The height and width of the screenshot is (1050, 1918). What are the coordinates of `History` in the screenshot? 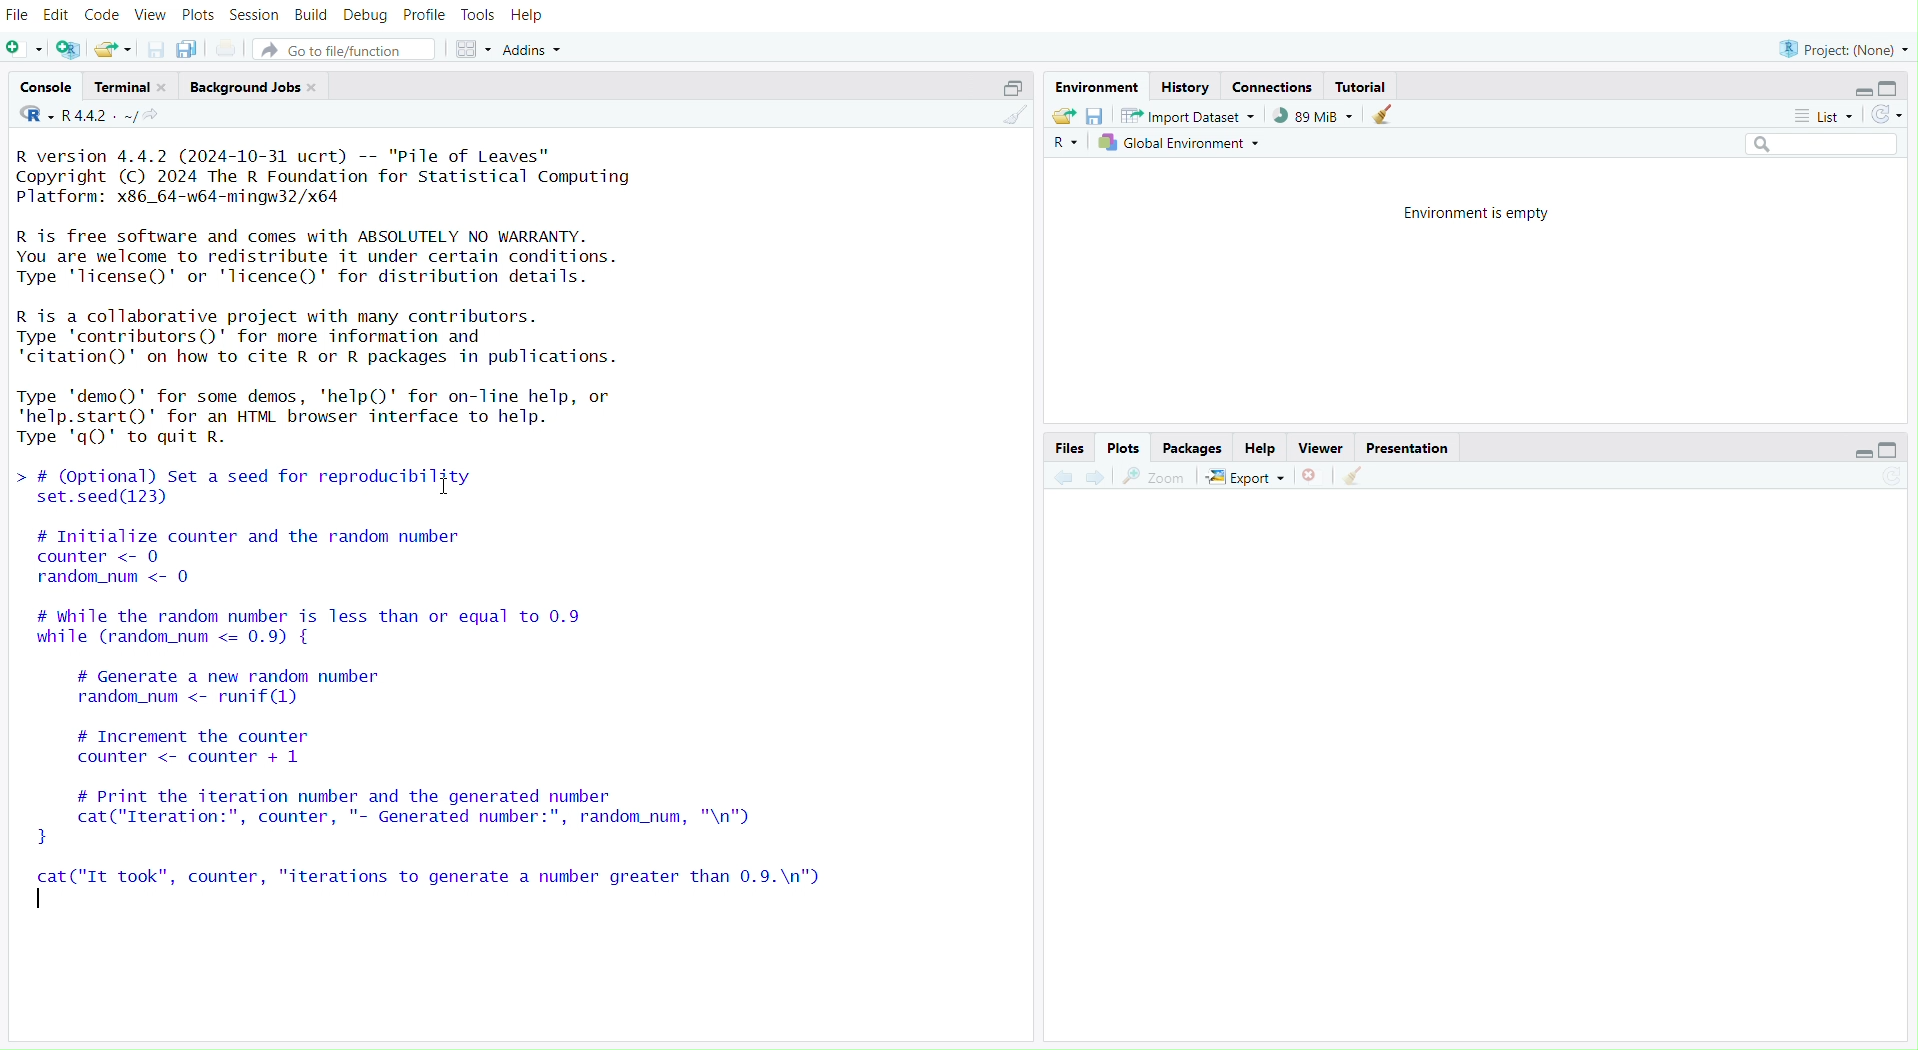 It's located at (1191, 84).